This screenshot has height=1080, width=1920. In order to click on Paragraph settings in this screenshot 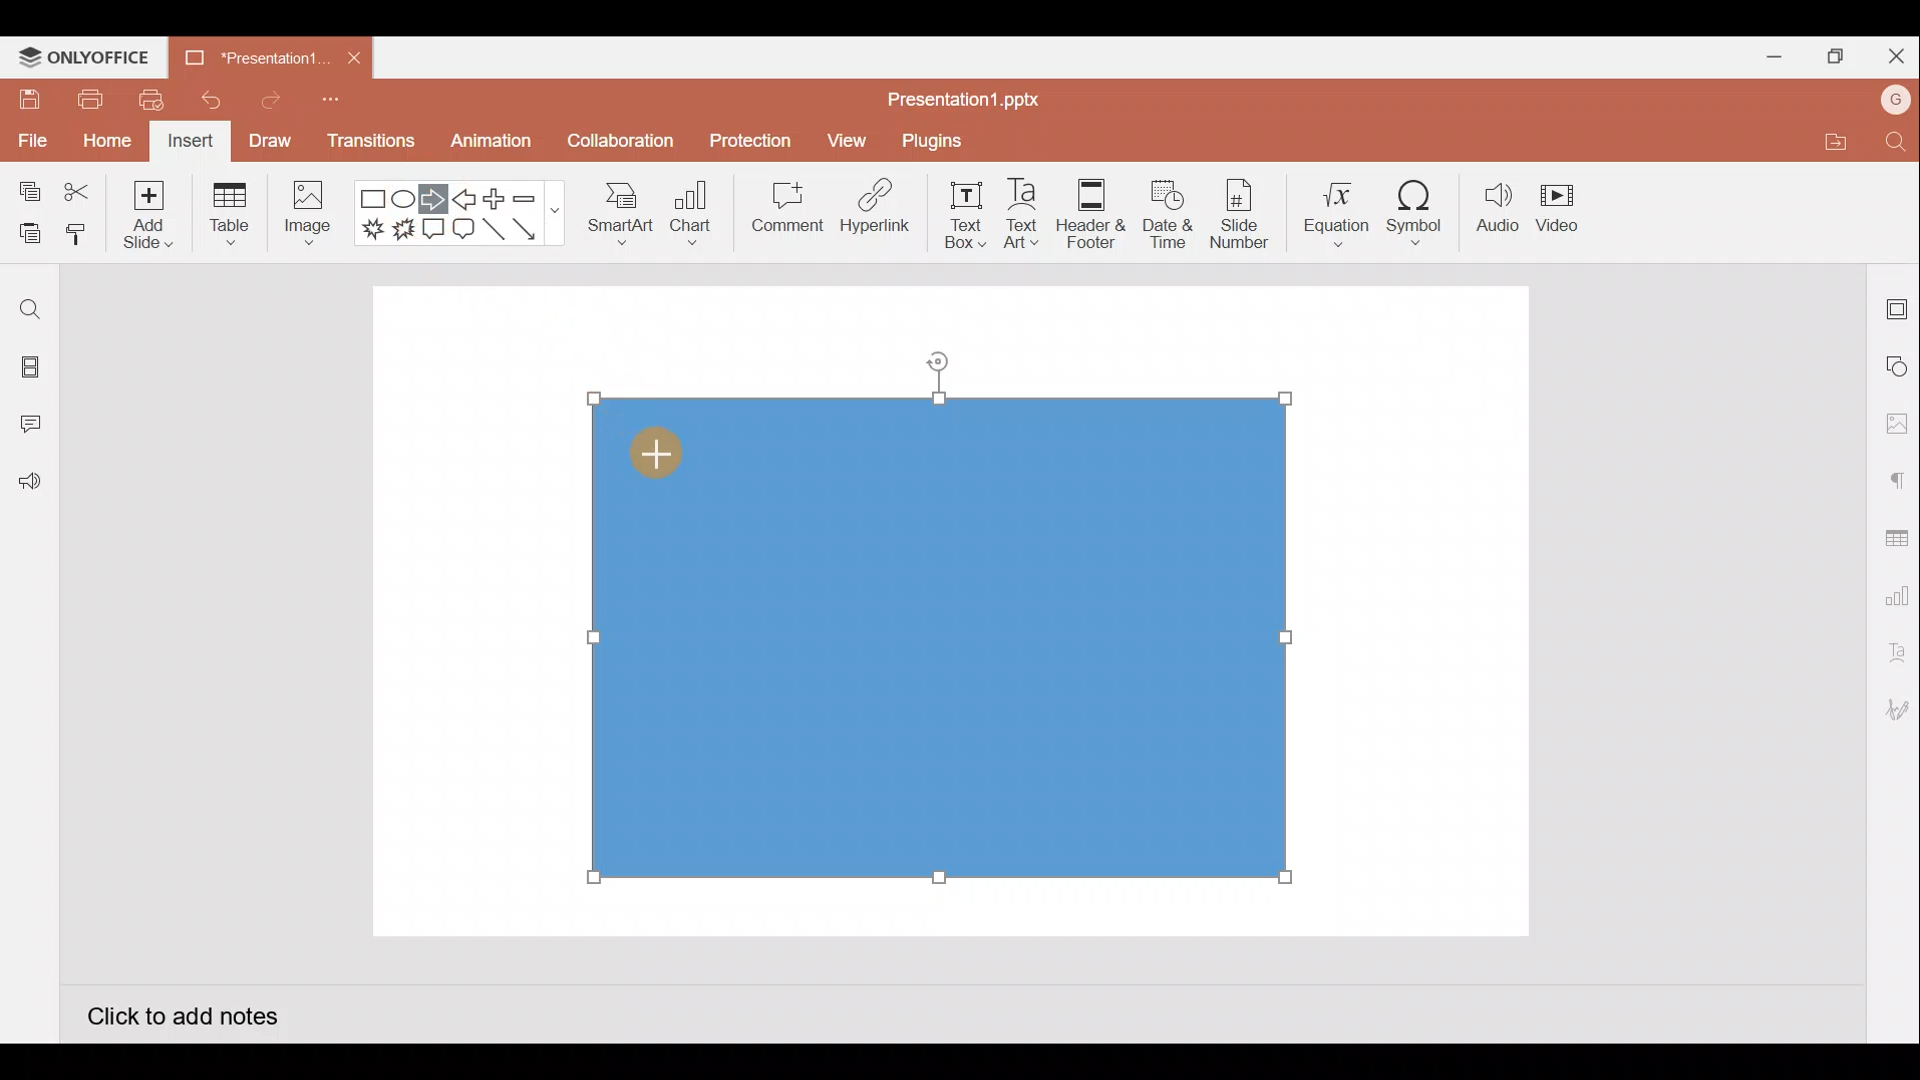, I will do `click(1896, 478)`.